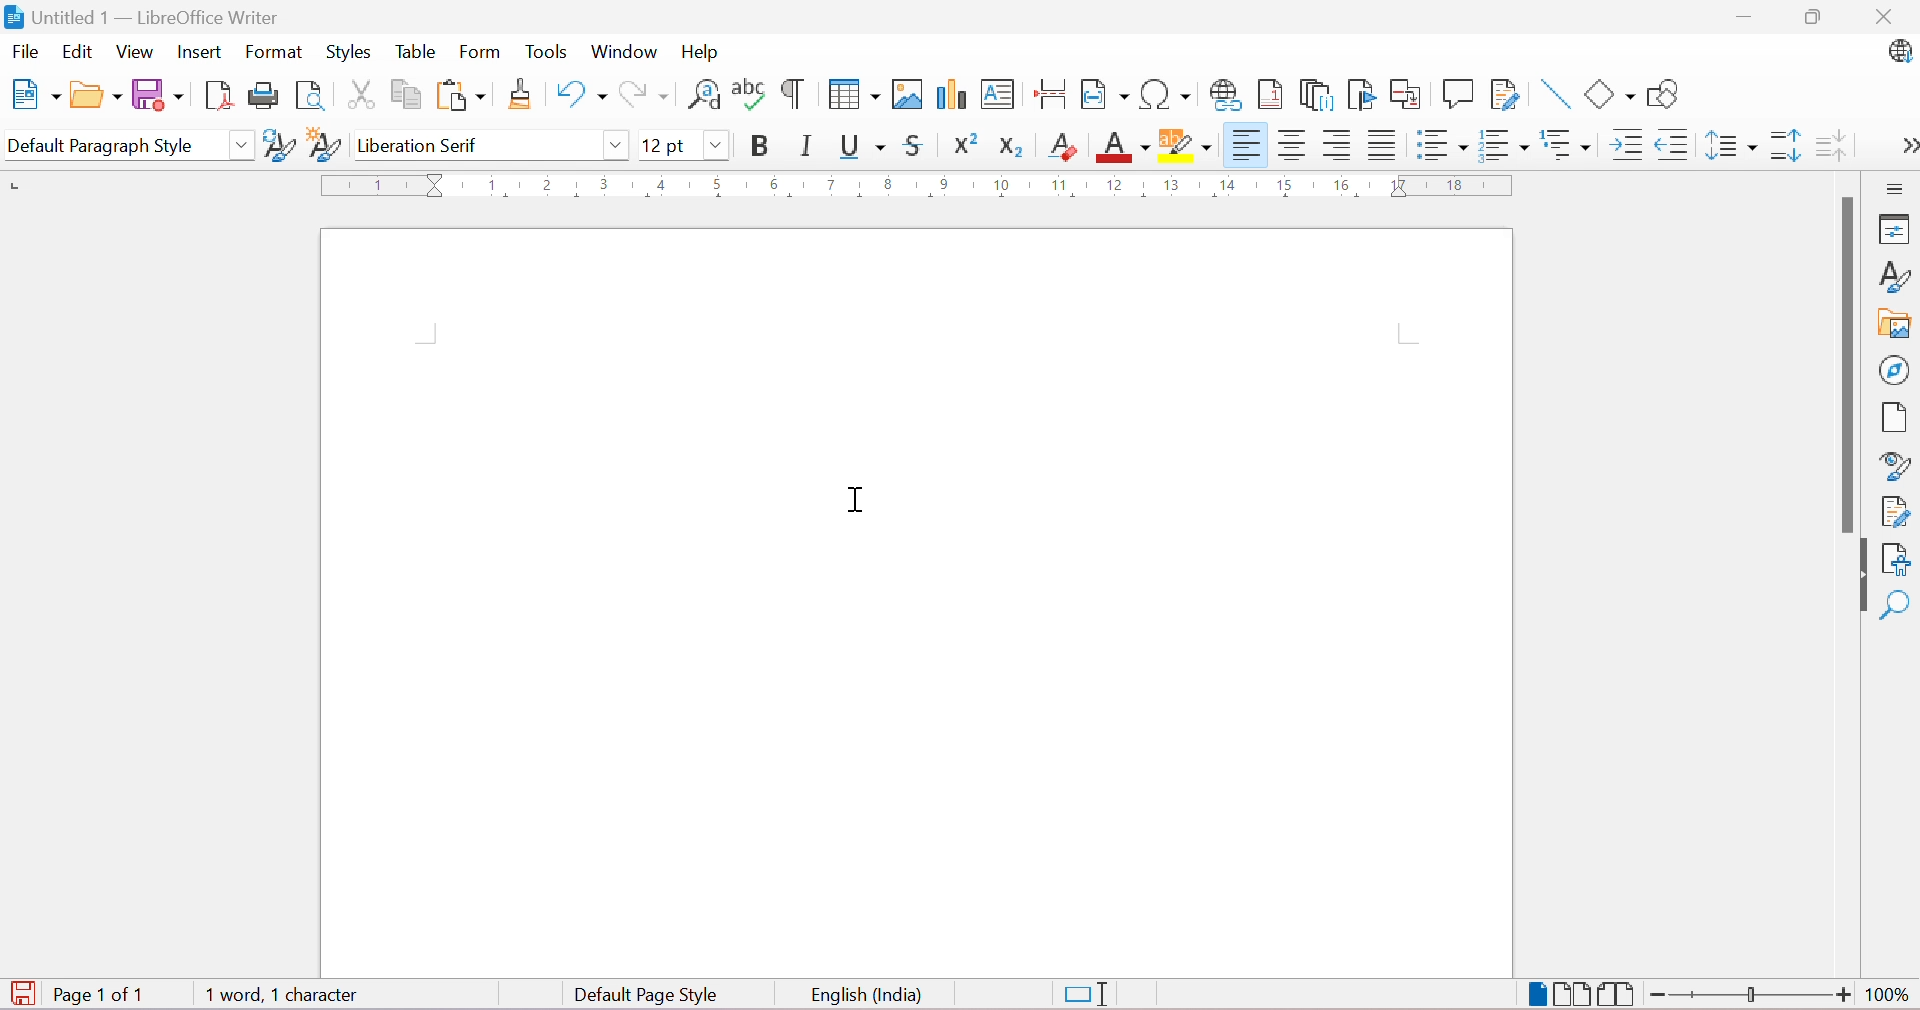 This screenshot has height=1010, width=1920. Describe the element at coordinates (1664, 94) in the screenshot. I see `Show Draw Functions` at that location.